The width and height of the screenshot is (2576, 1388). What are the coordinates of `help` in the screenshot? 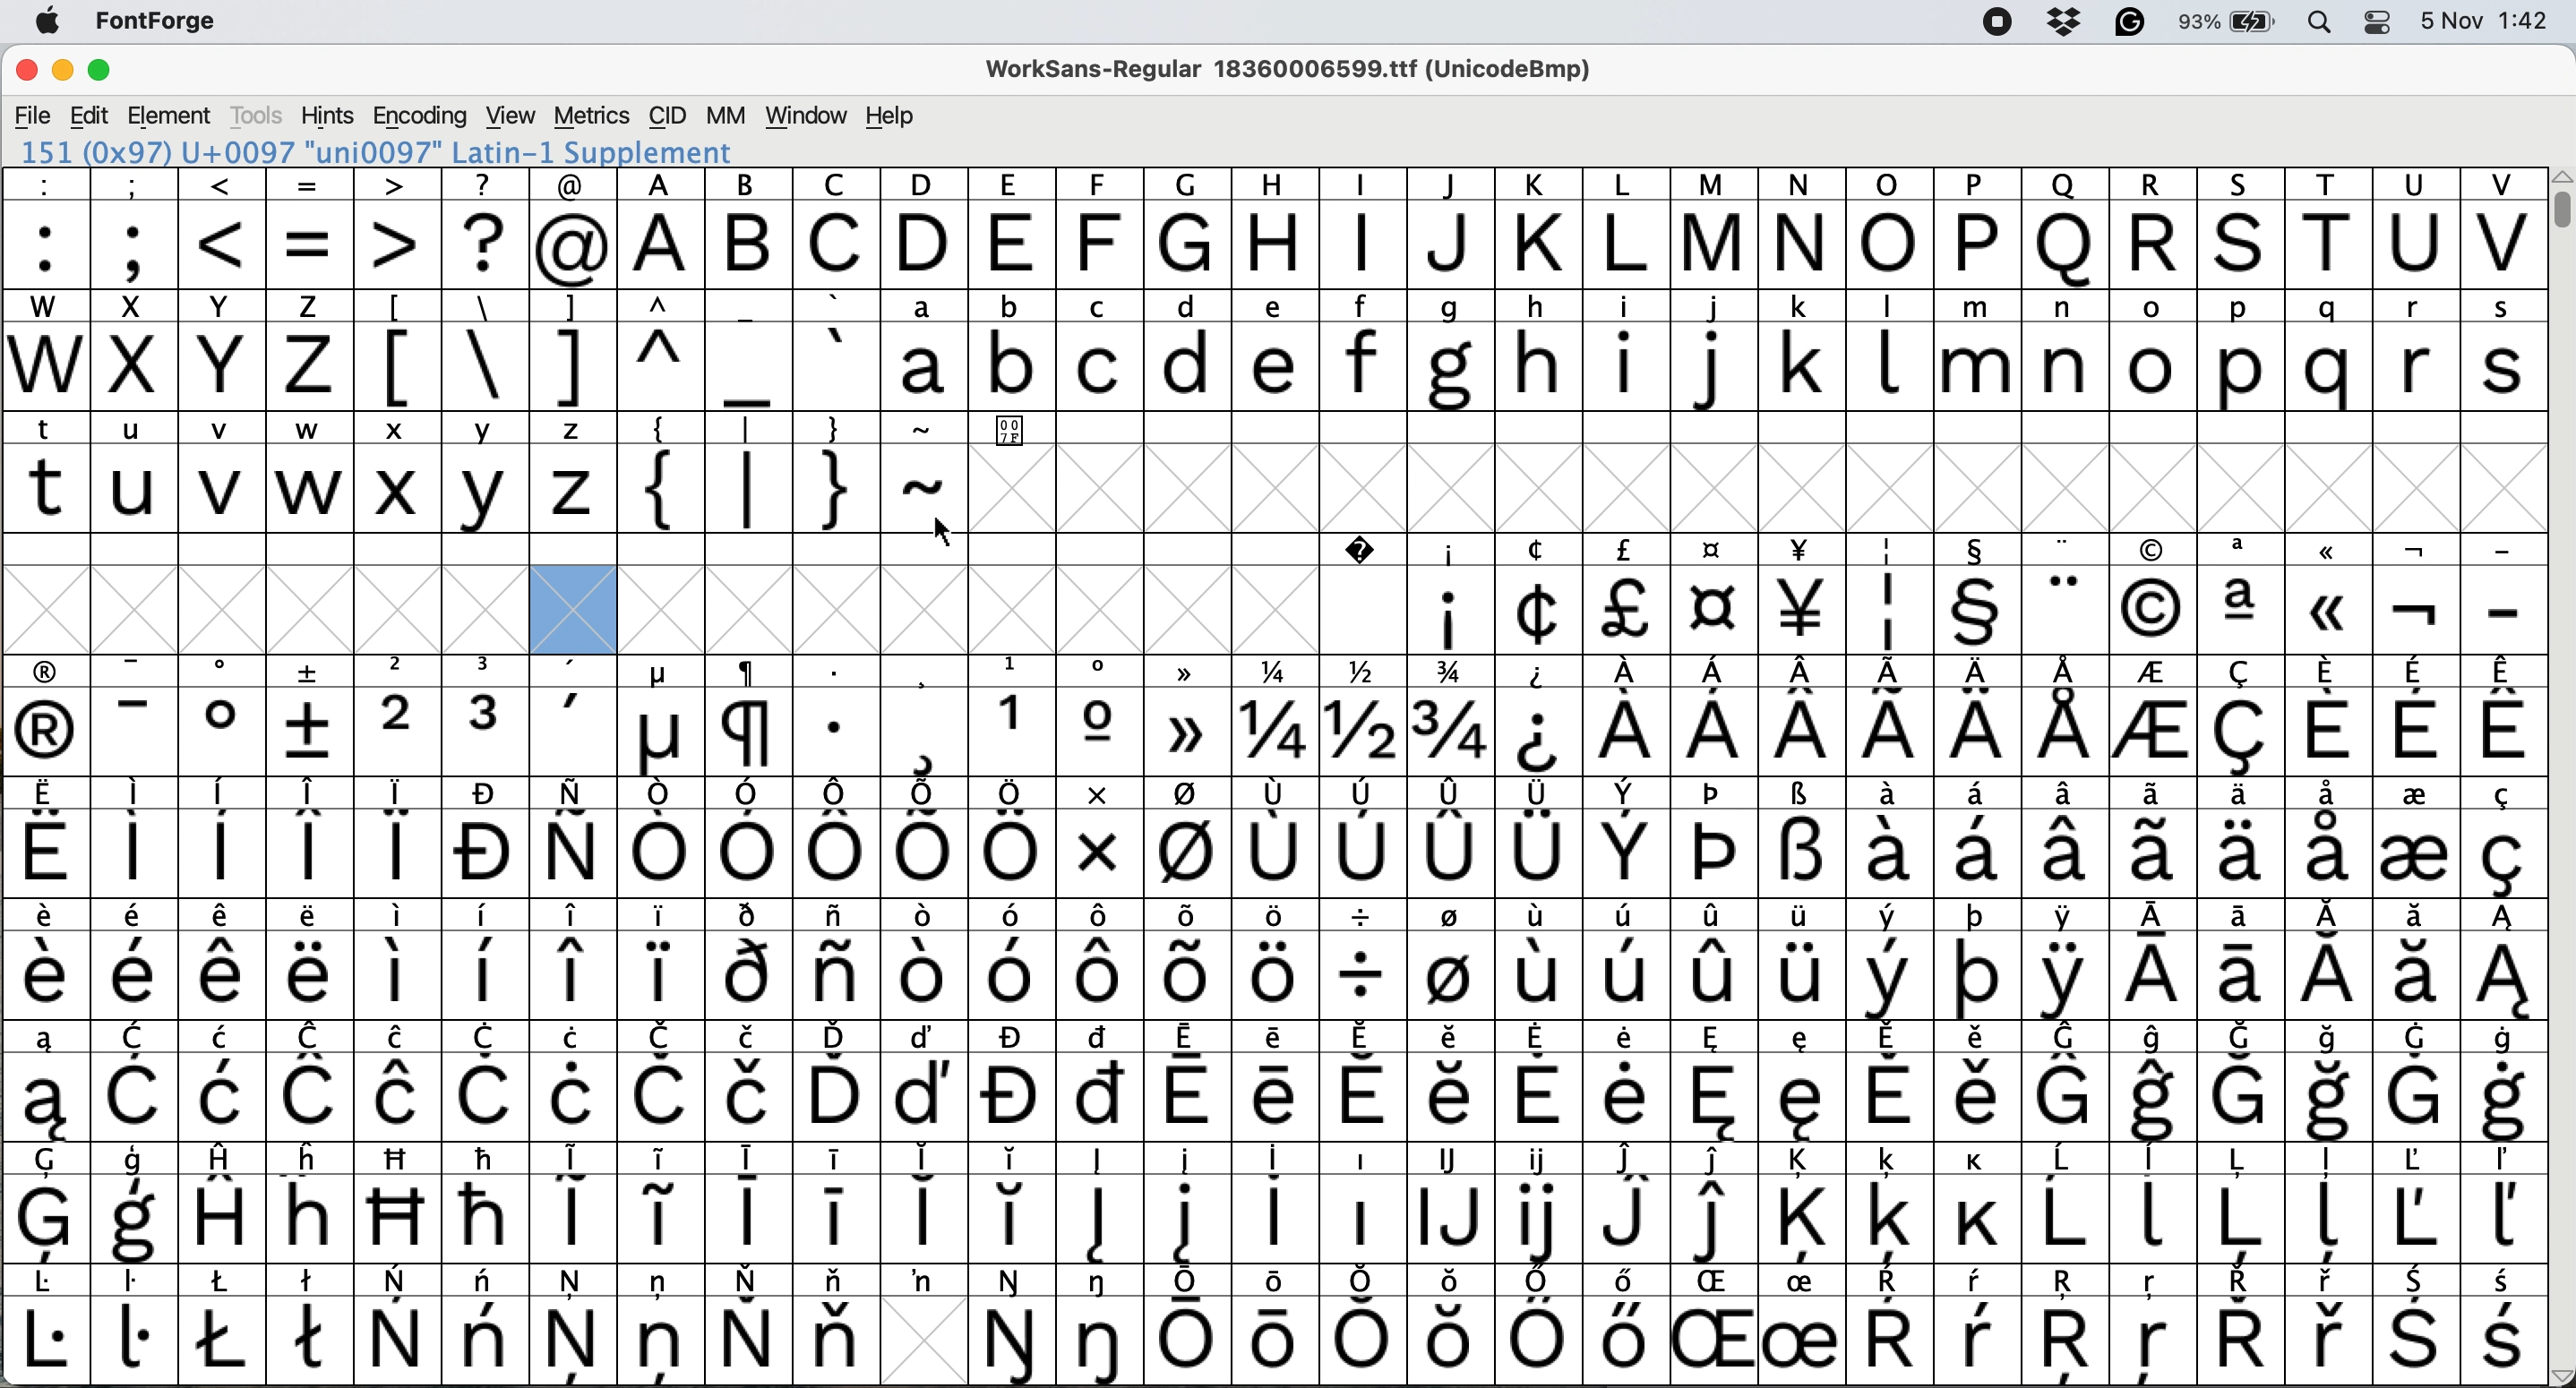 It's located at (892, 115).